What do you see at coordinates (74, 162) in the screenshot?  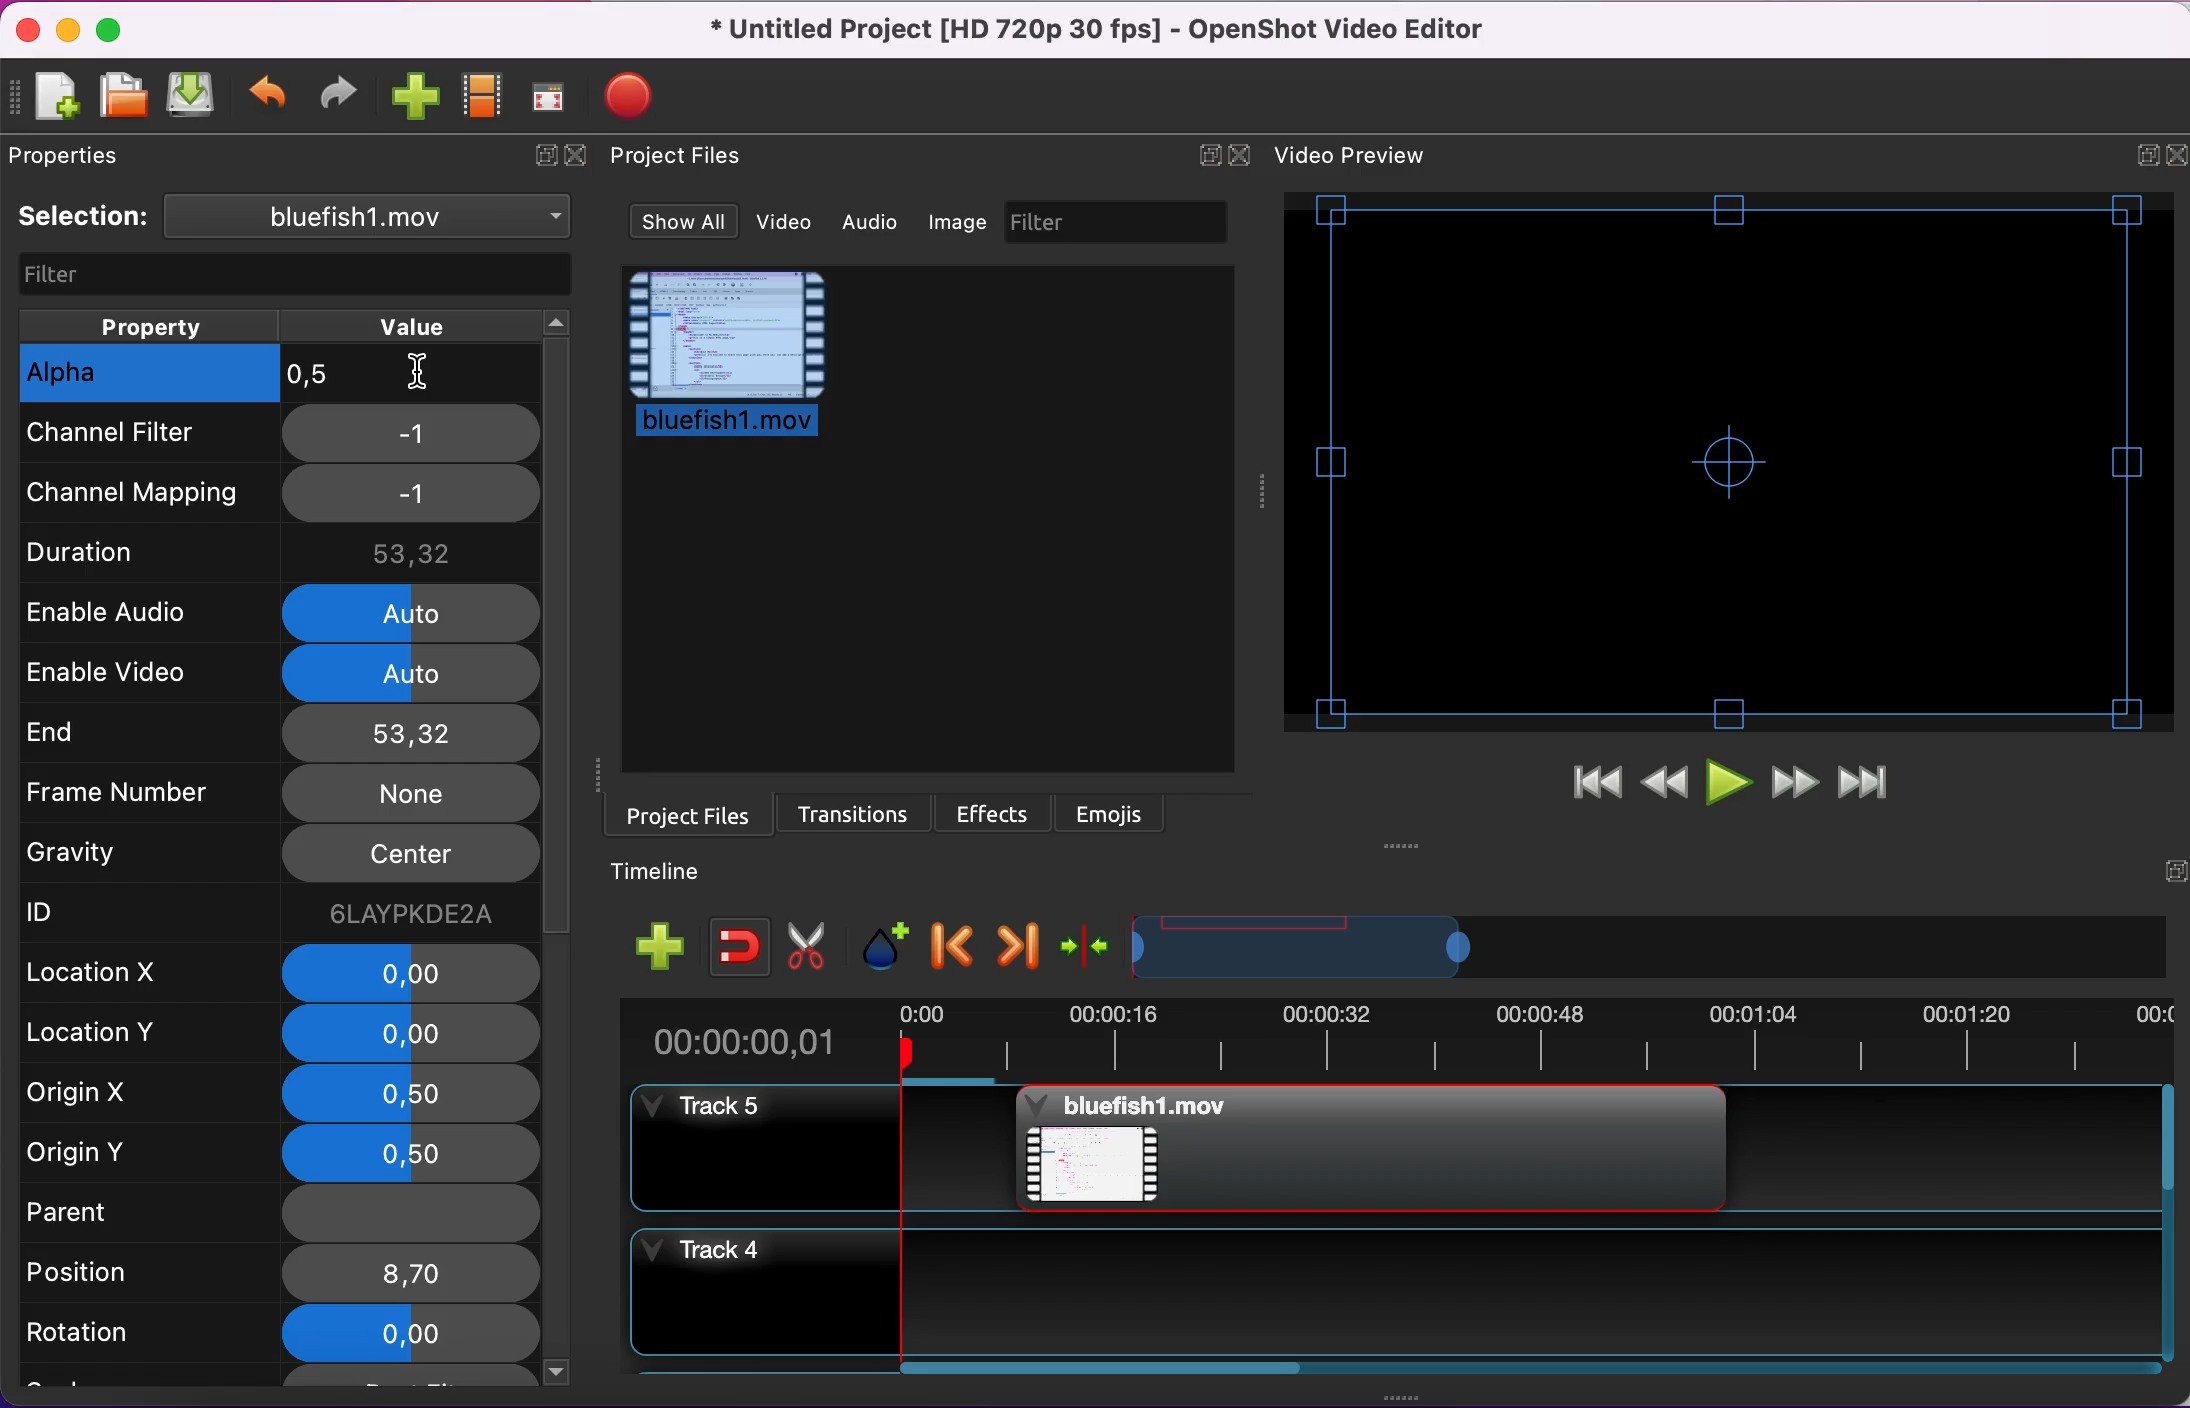 I see `properties` at bounding box center [74, 162].